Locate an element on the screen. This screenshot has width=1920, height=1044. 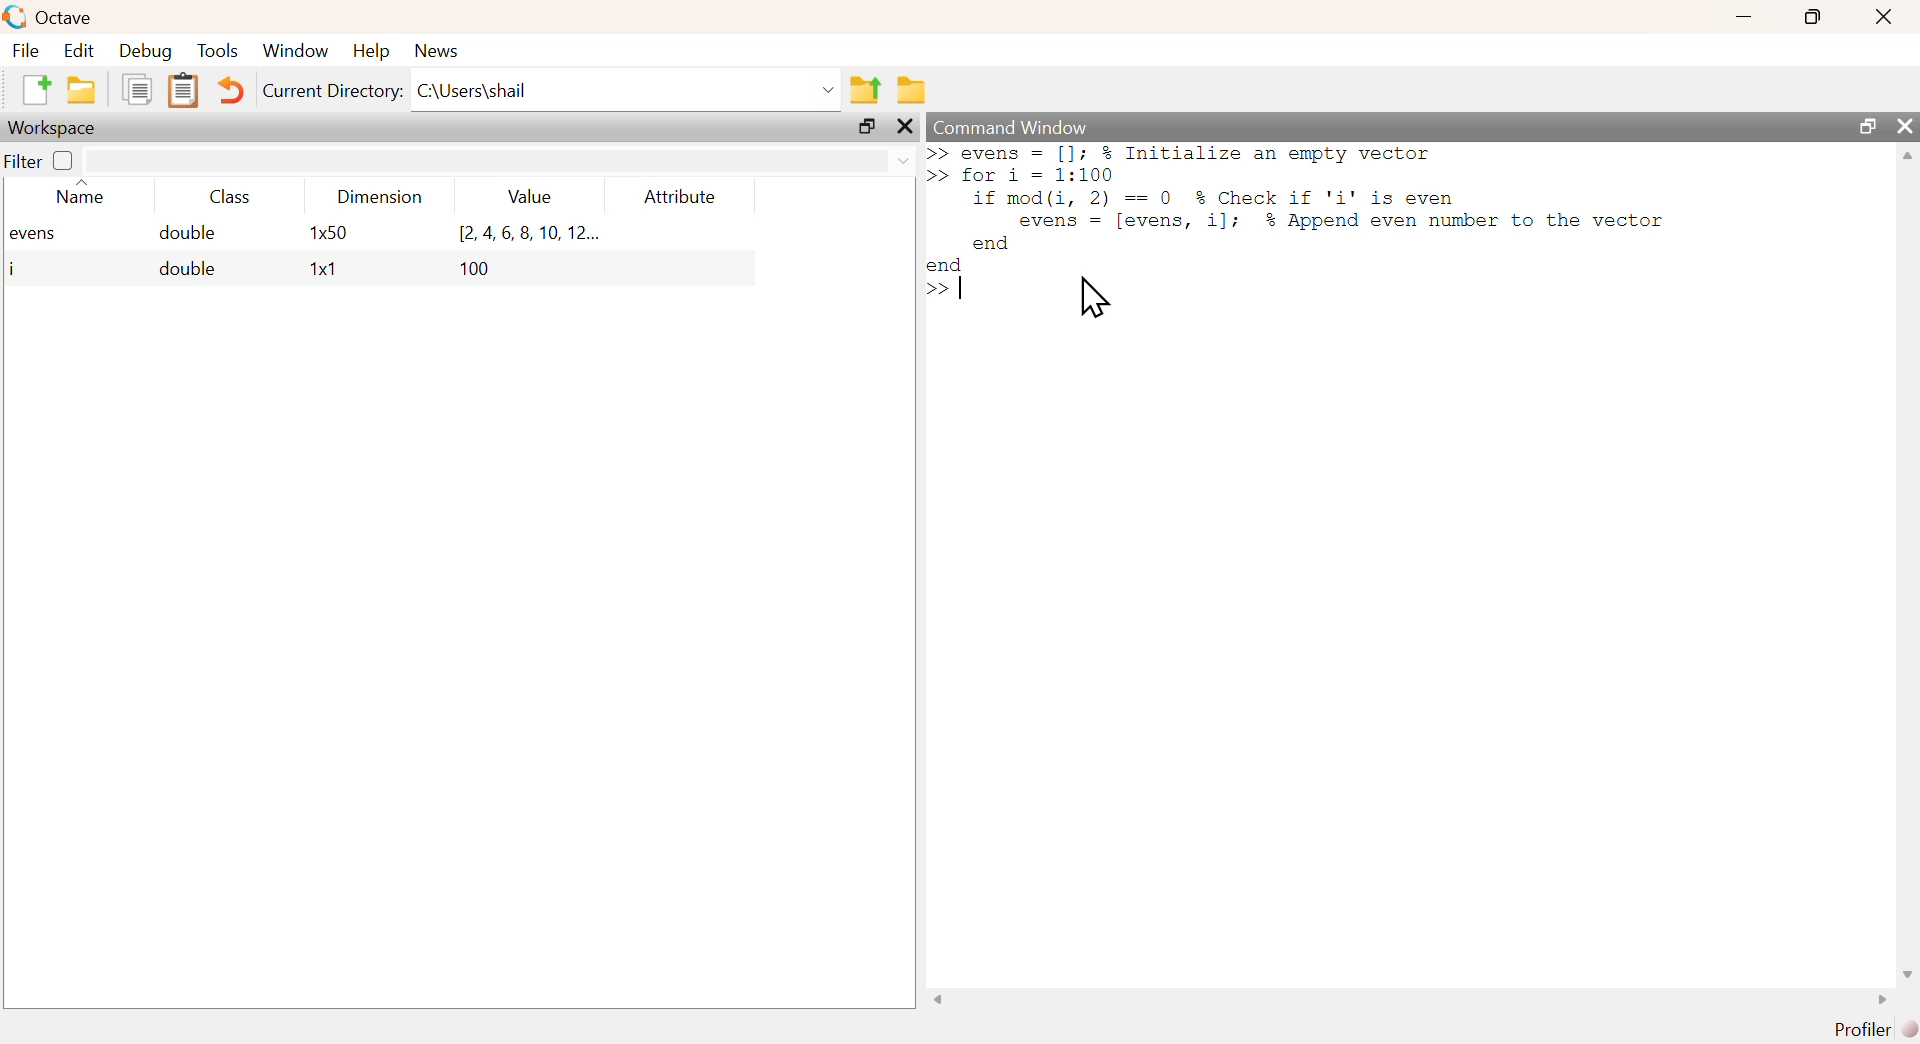
[2.4,6,8,10, 12... is located at coordinates (529, 233).